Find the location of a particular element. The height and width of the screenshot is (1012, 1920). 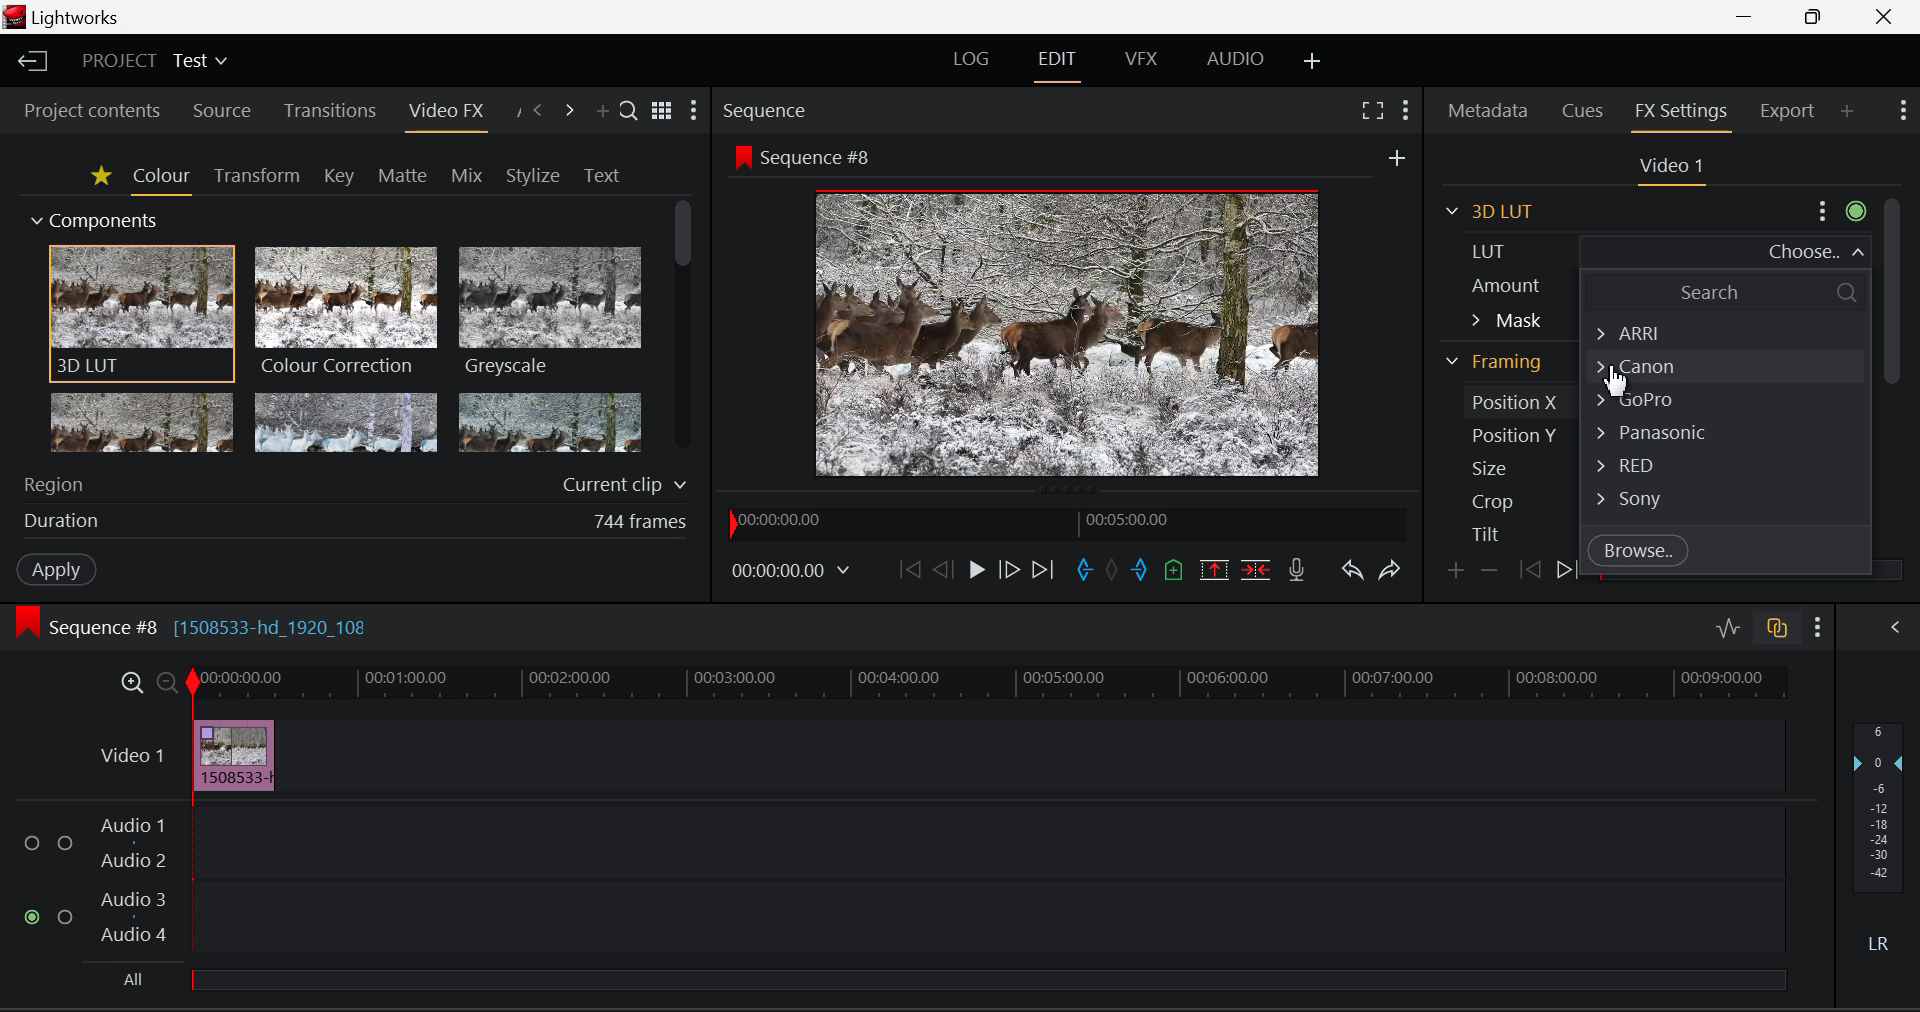

Region is located at coordinates (352, 483).